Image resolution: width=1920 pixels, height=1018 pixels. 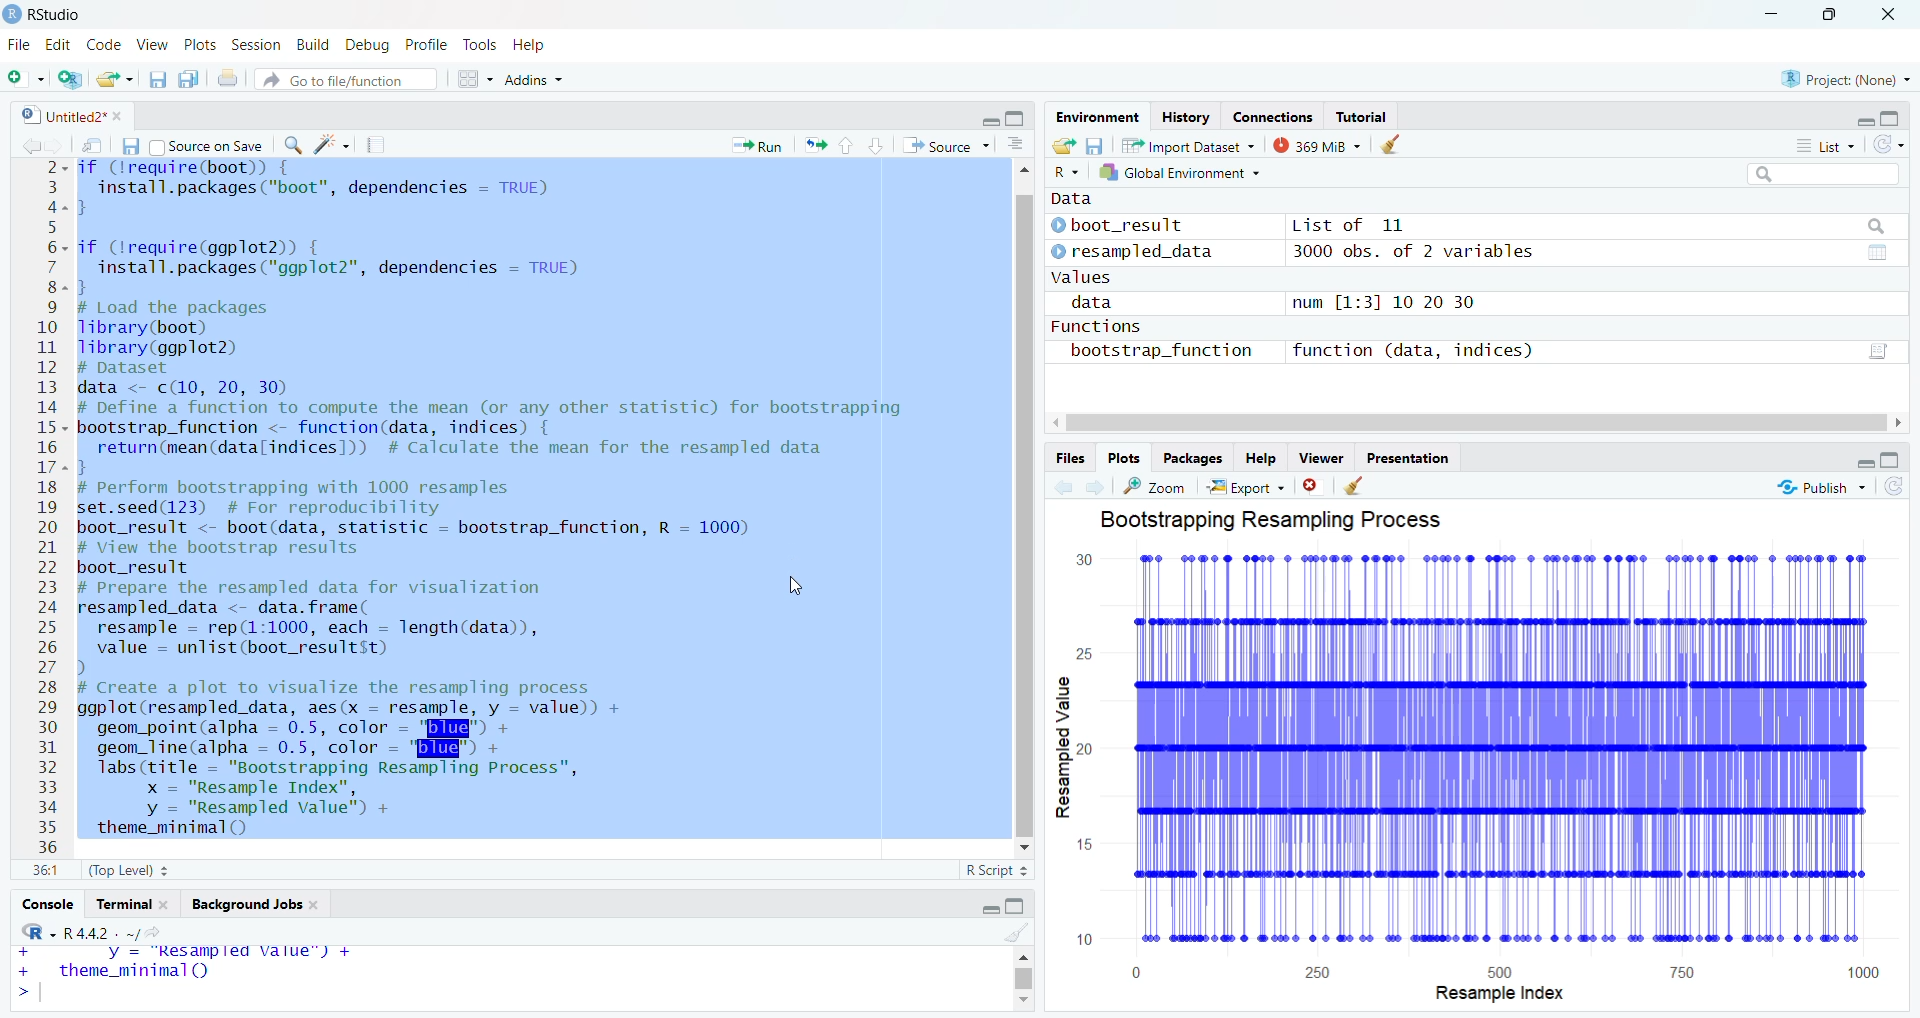 What do you see at coordinates (1485, 760) in the screenshot?
I see `graph` at bounding box center [1485, 760].